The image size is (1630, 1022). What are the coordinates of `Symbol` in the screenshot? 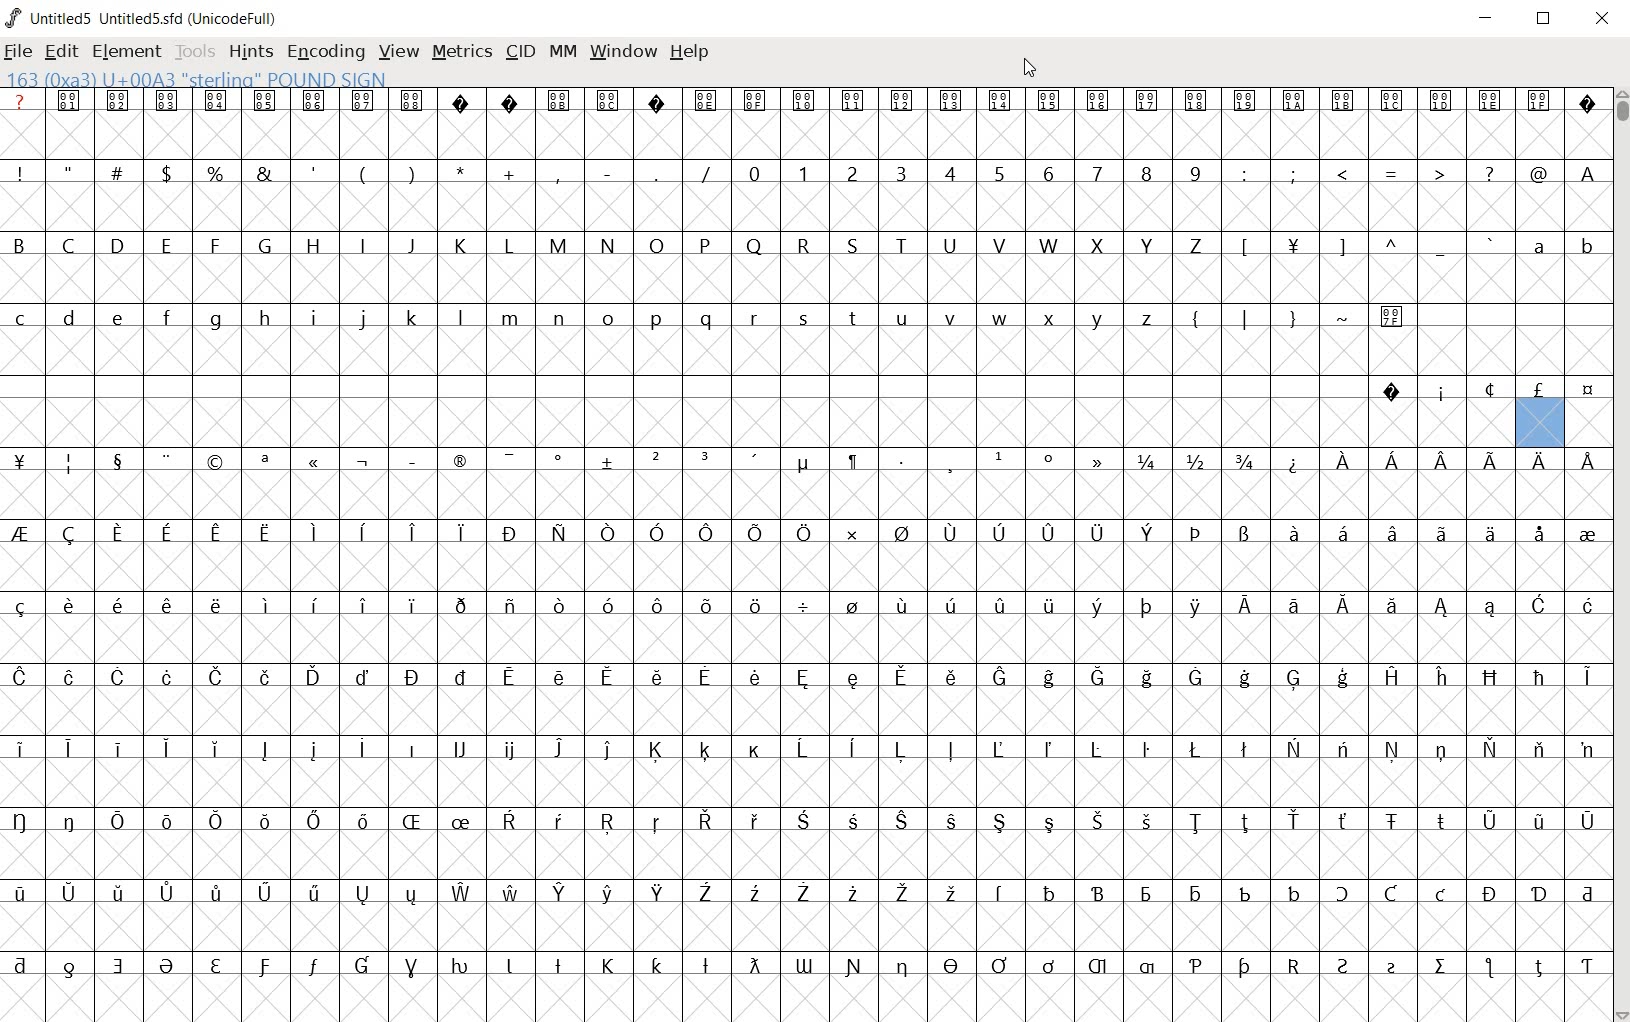 It's located at (707, 823).